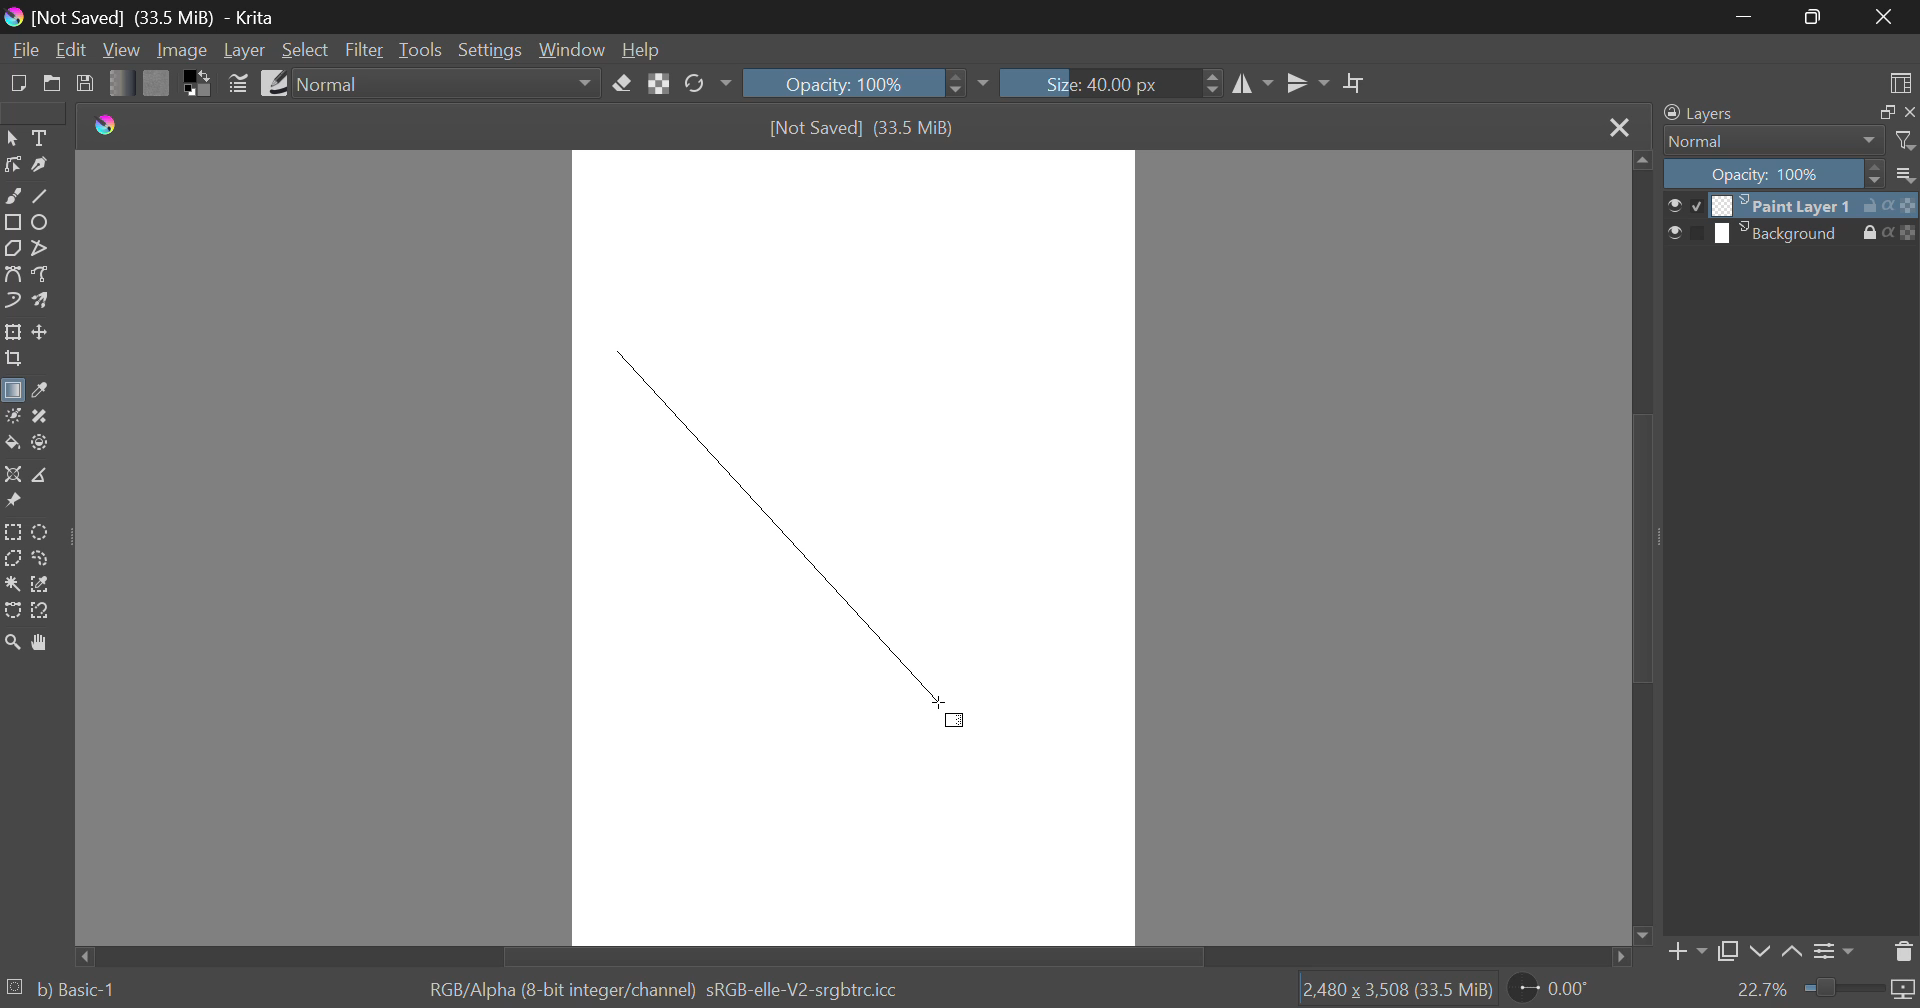 Image resolution: width=1920 pixels, height=1008 pixels. What do you see at coordinates (1906, 174) in the screenshot?
I see `more options` at bounding box center [1906, 174].